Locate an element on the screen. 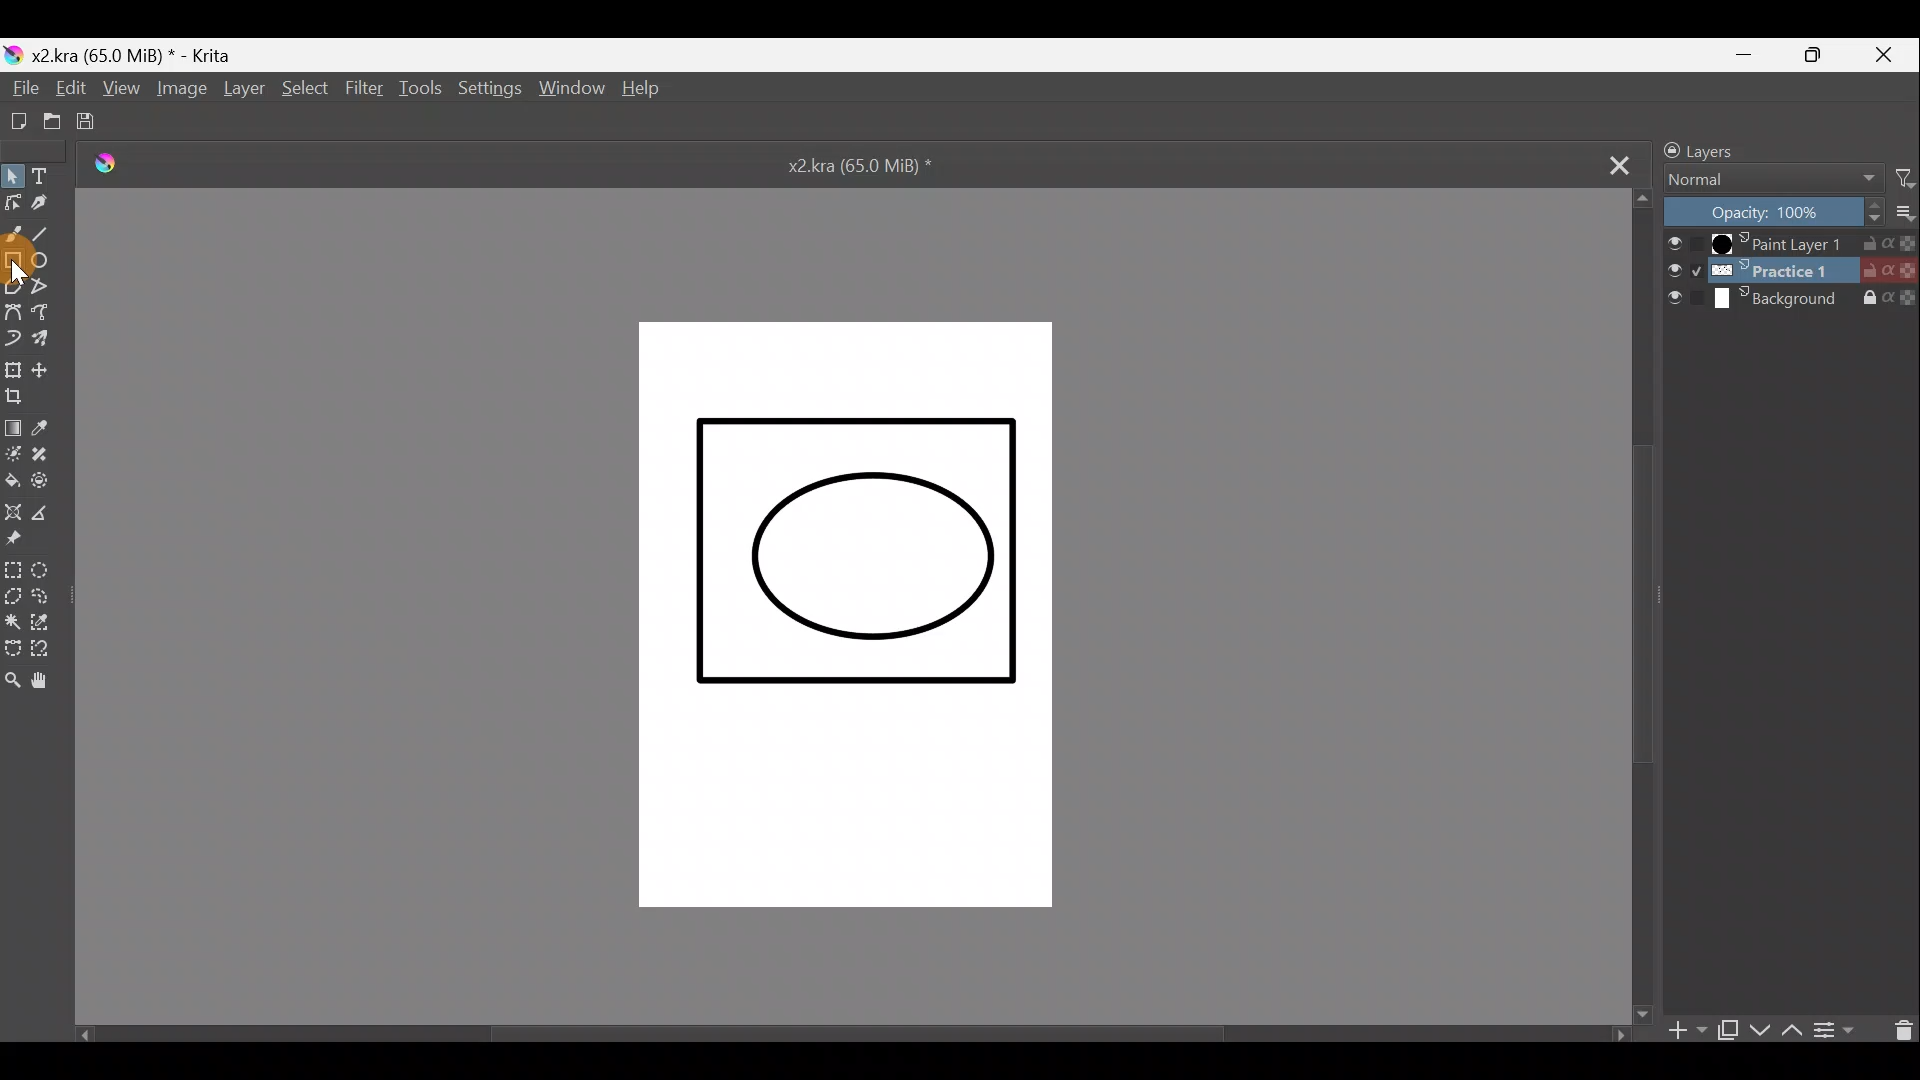 Image resolution: width=1920 pixels, height=1080 pixels. Smart patch tool is located at coordinates (47, 456).